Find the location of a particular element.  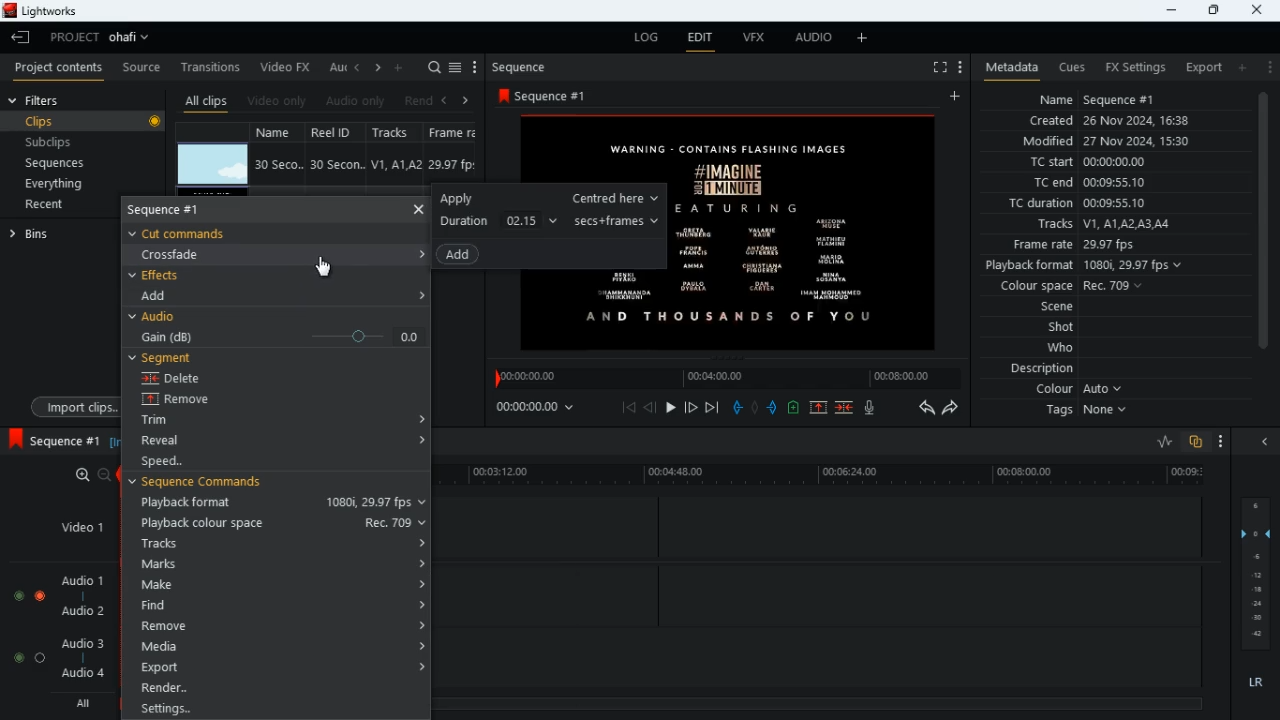

V1, A1, A2 is located at coordinates (394, 164).